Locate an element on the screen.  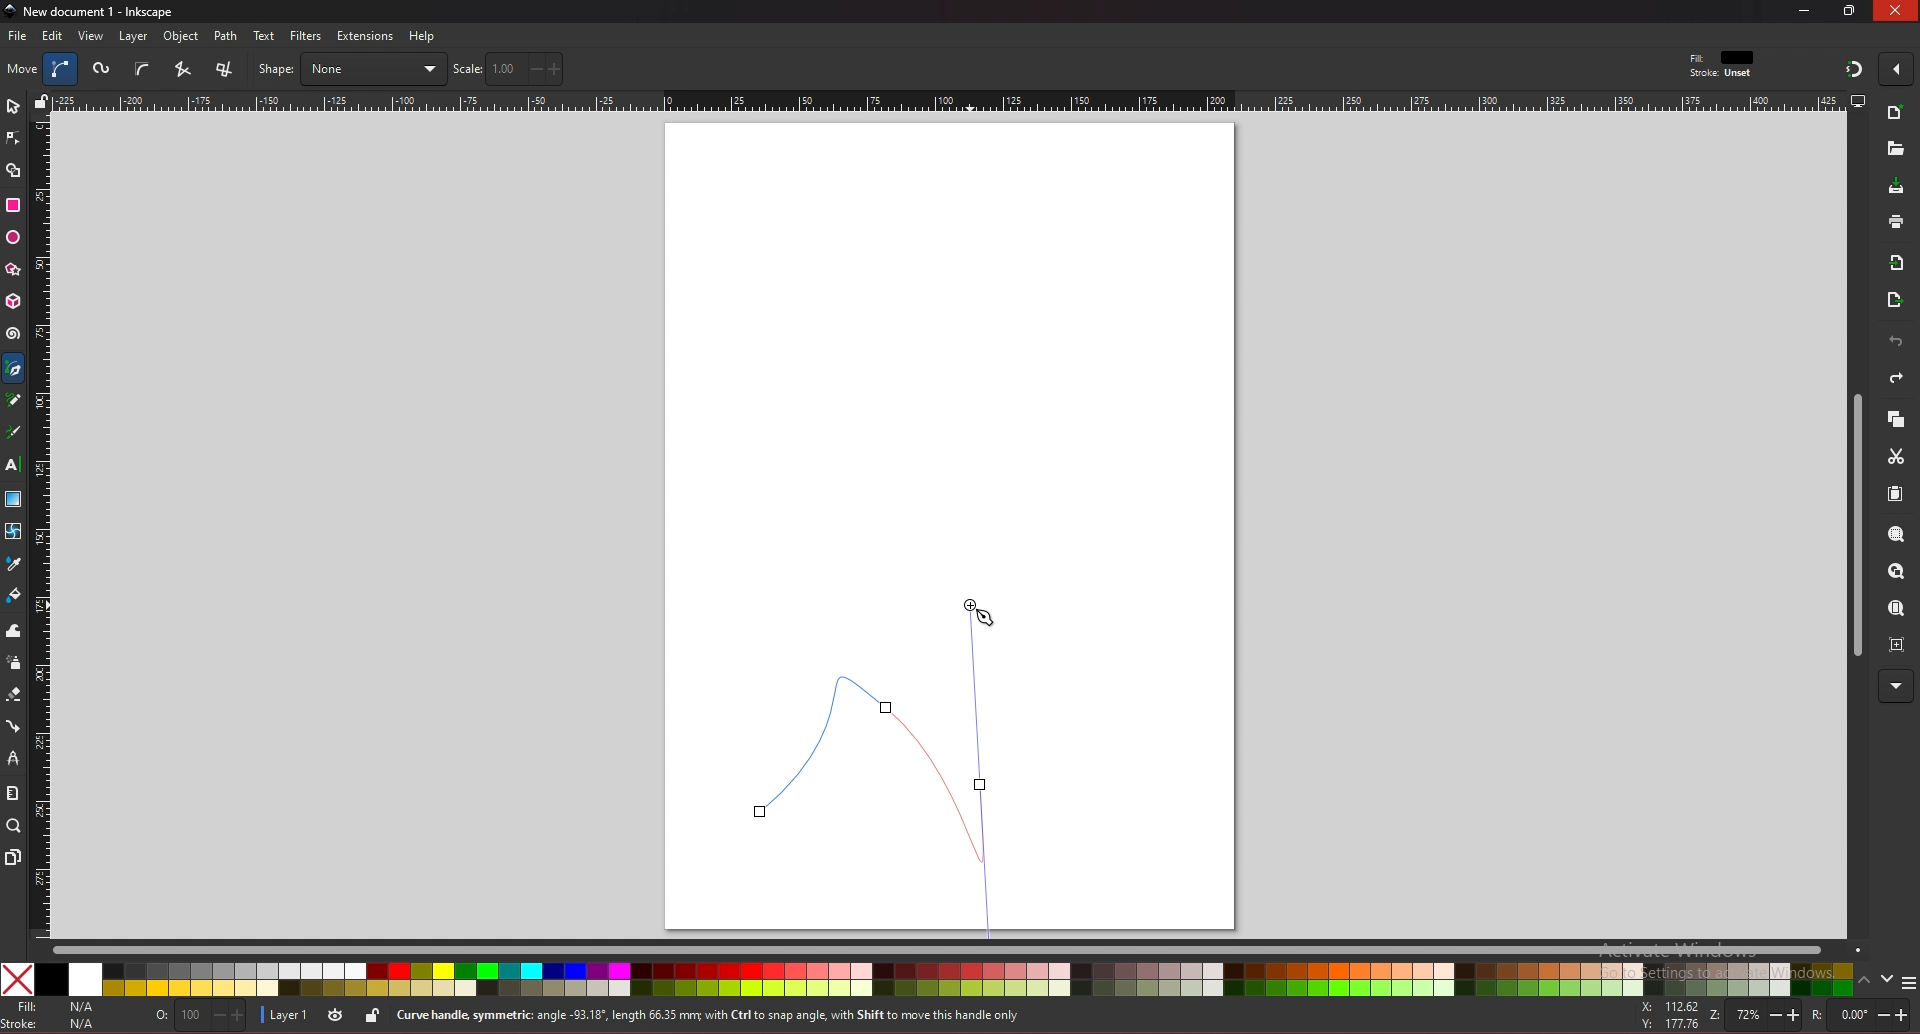
rotate is located at coordinates (1863, 1015).